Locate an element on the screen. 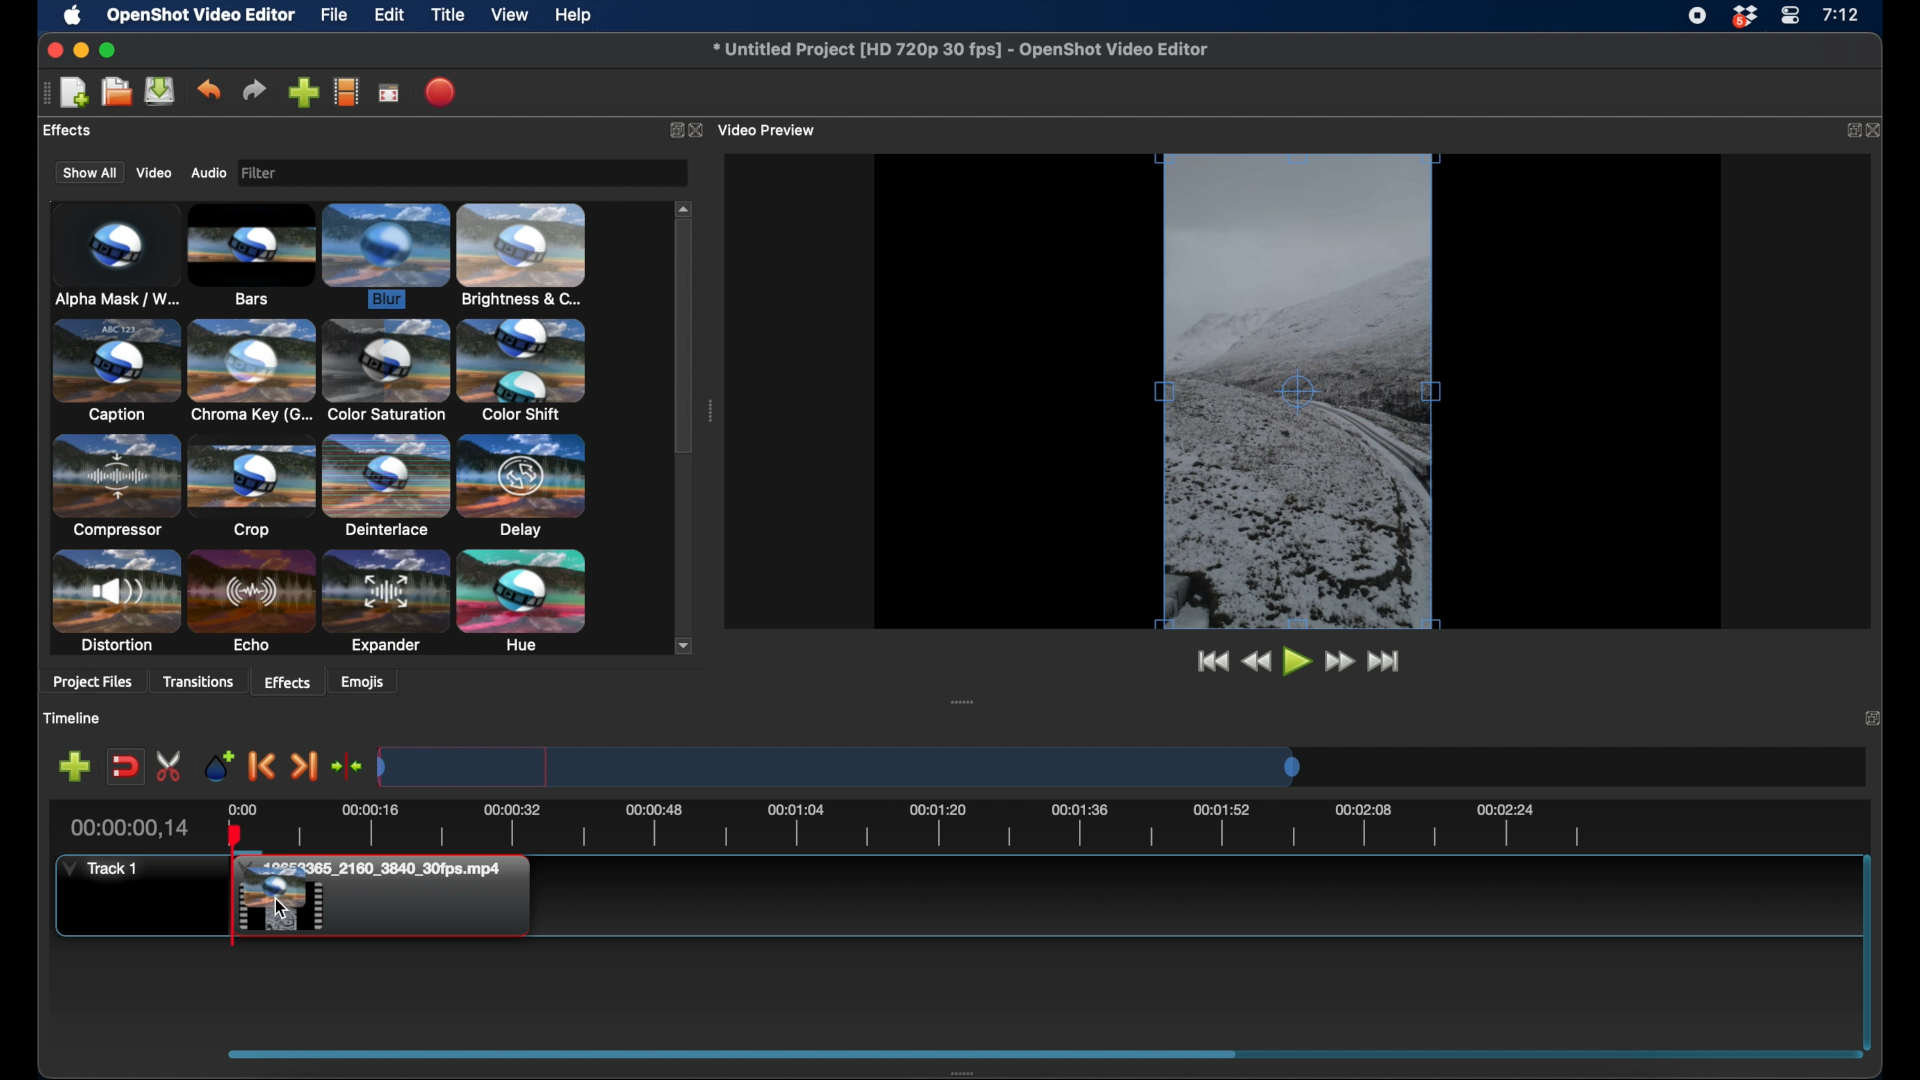  drag handle is located at coordinates (732, 1052).